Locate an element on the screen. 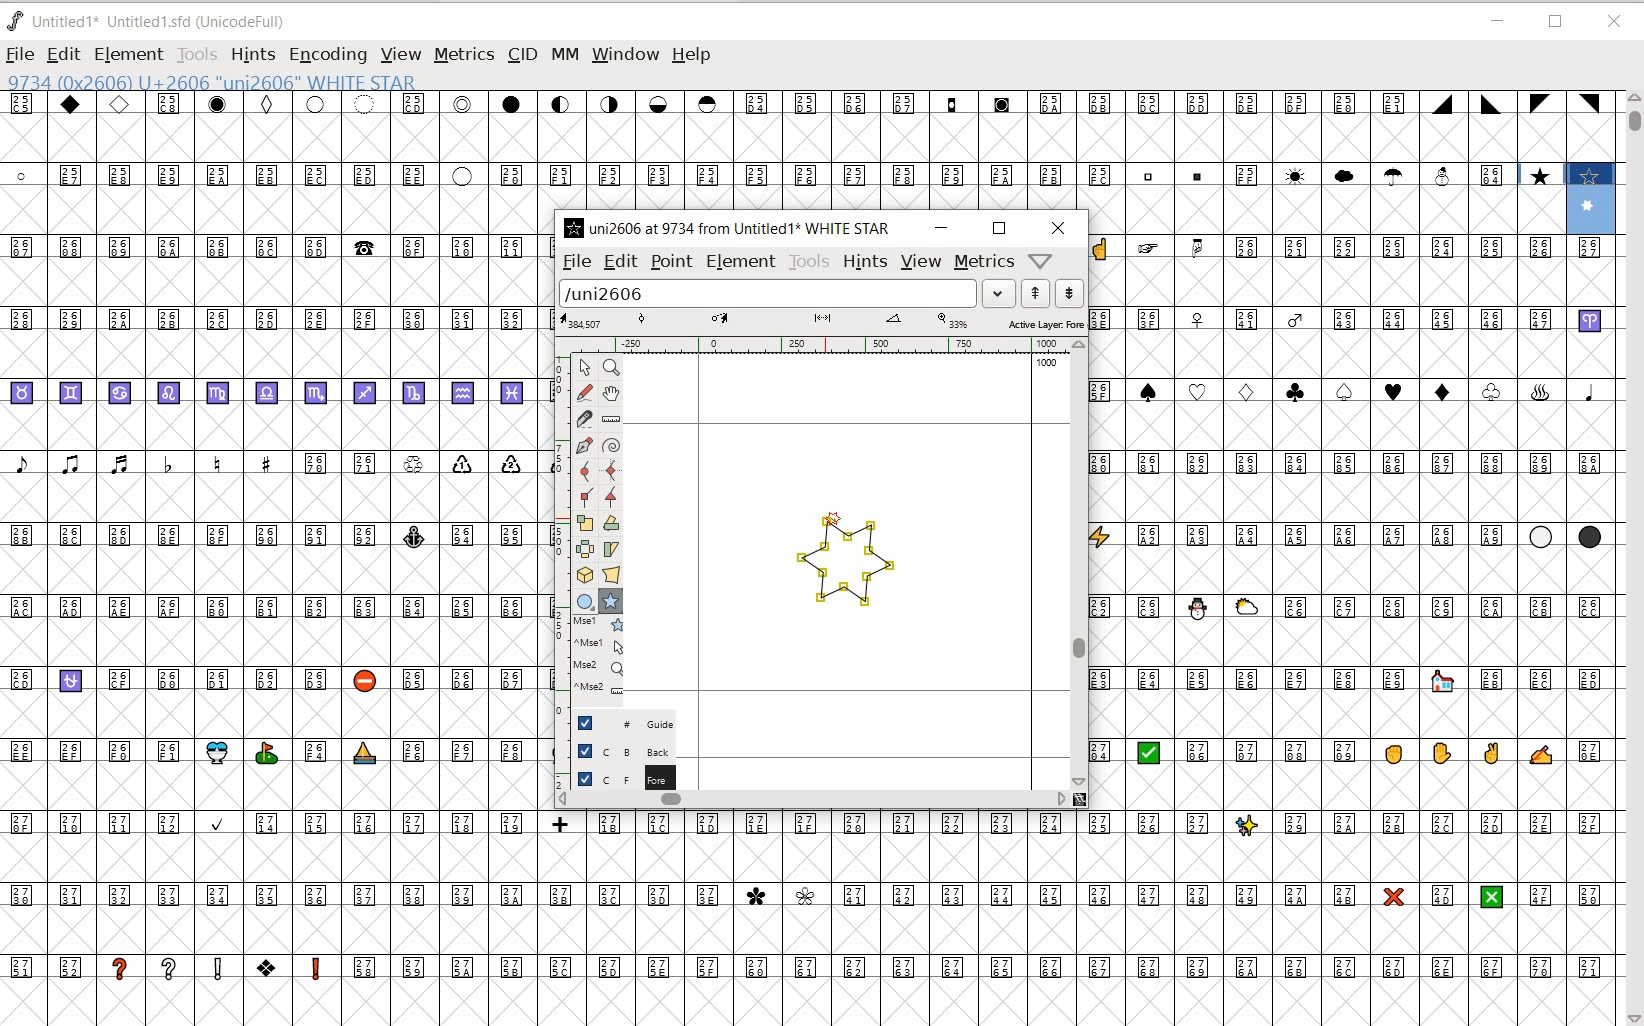 The width and height of the screenshot is (1644, 1026). GLYPHY CHARACTERS & NUMBERS is located at coordinates (1352, 414).